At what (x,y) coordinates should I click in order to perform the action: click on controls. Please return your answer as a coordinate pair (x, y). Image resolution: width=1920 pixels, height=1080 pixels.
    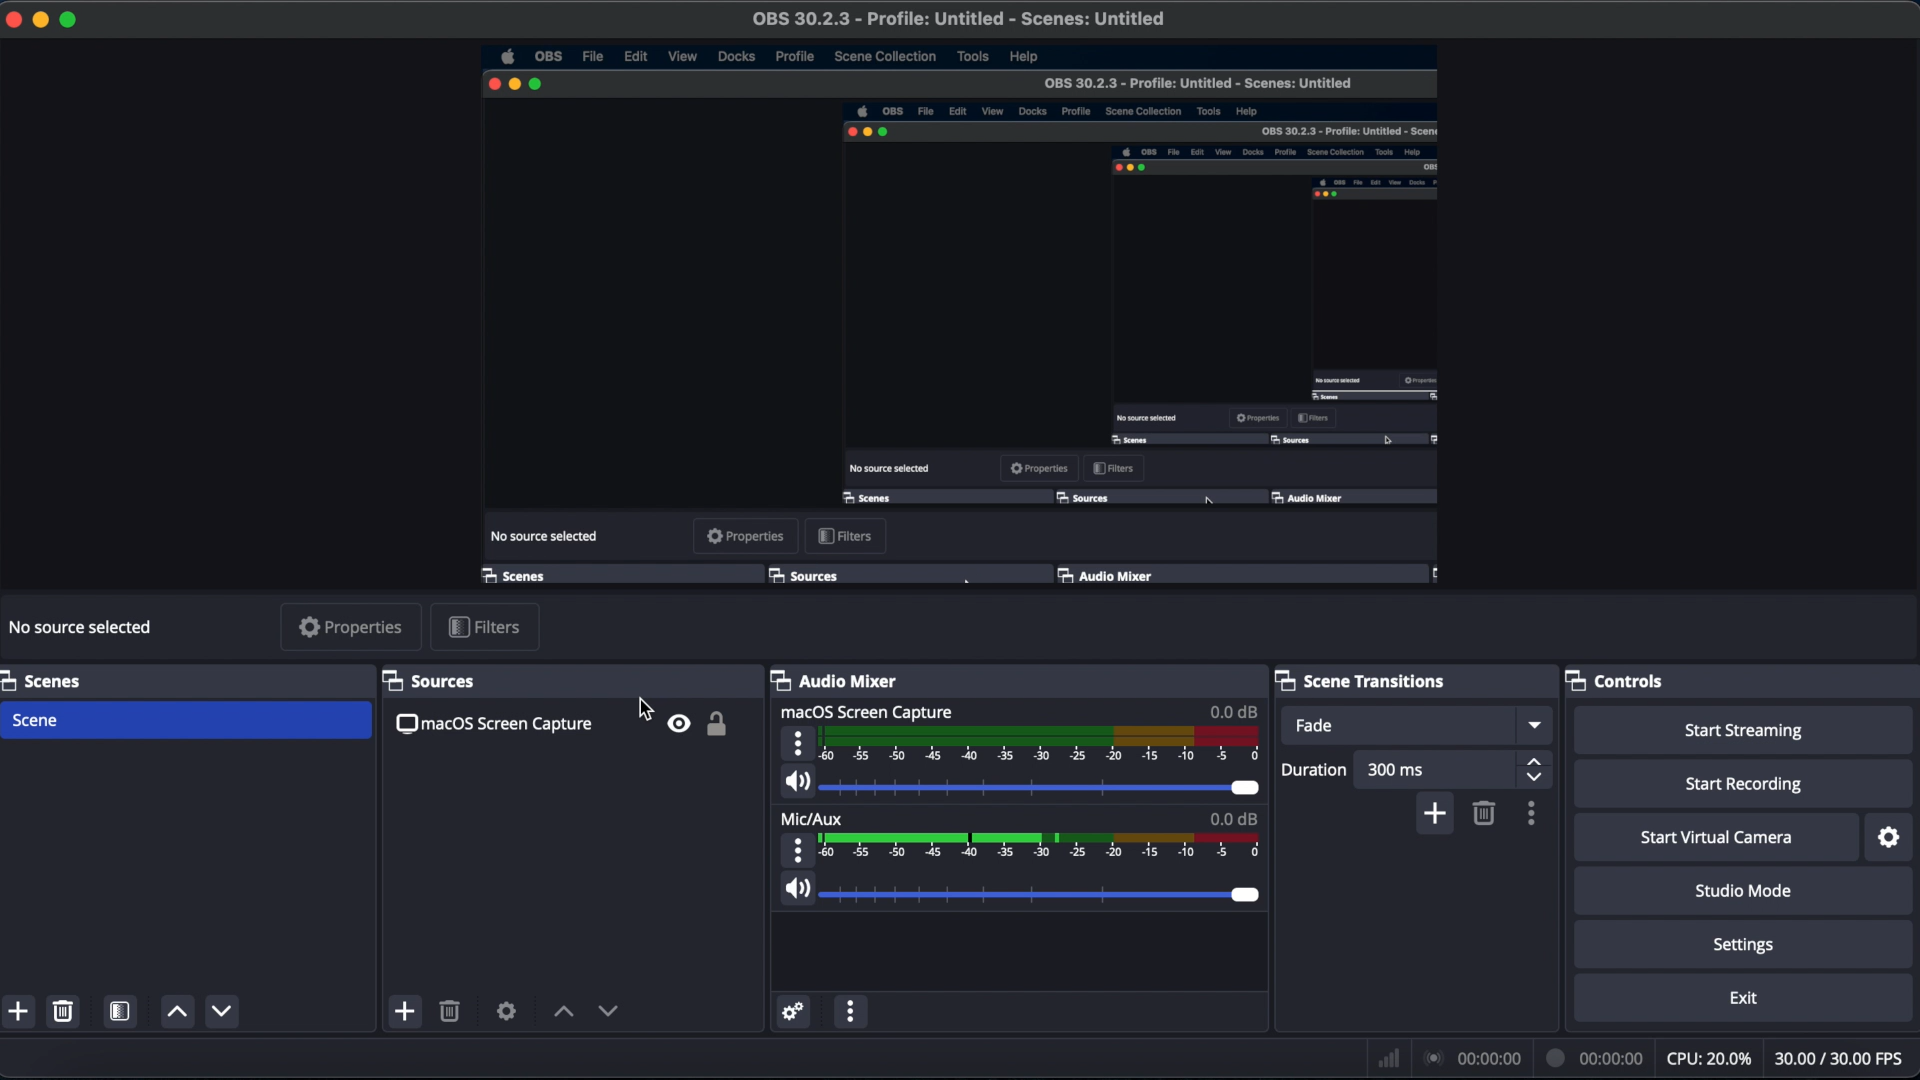
    Looking at the image, I should click on (1613, 680).